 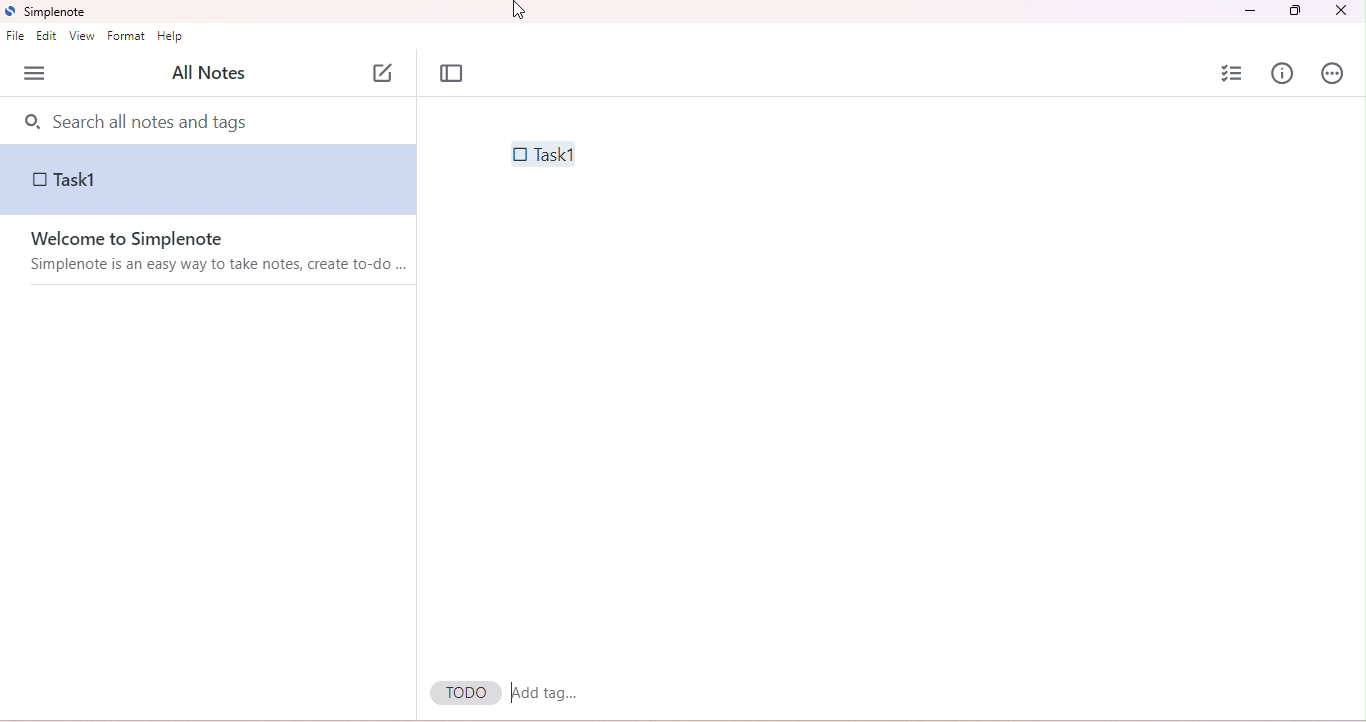 I want to click on format, so click(x=129, y=37).